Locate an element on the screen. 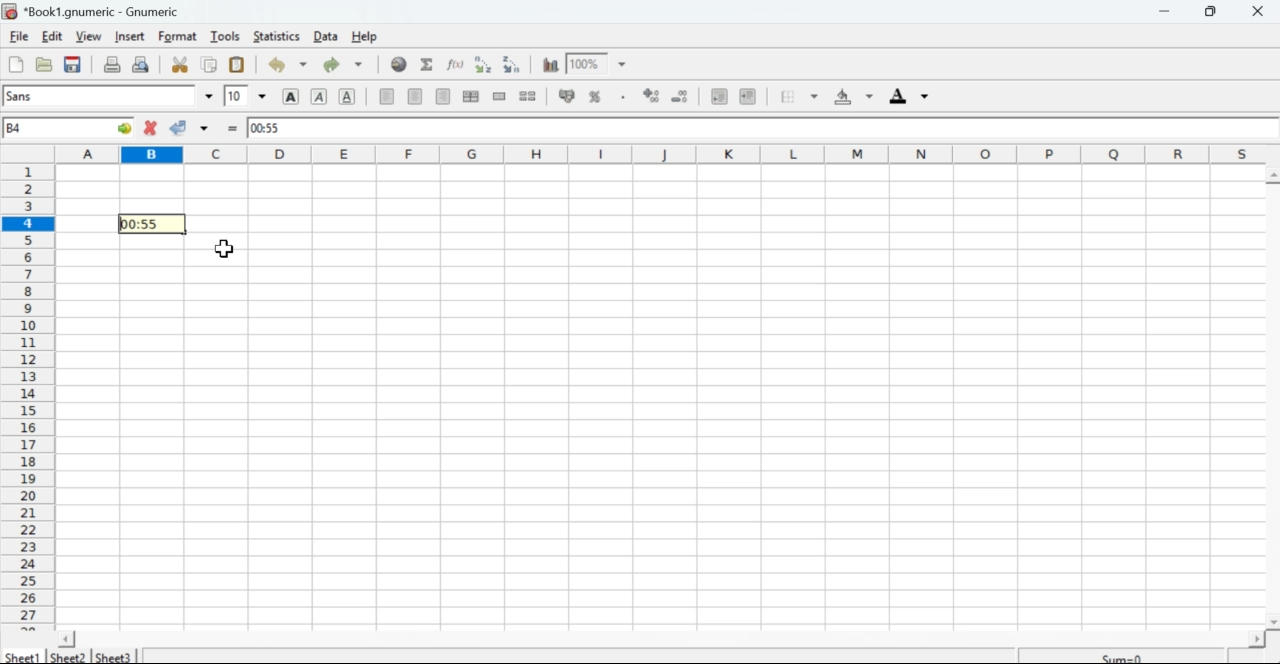 The image size is (1280, 664). down is located at coordinates (304, 65).